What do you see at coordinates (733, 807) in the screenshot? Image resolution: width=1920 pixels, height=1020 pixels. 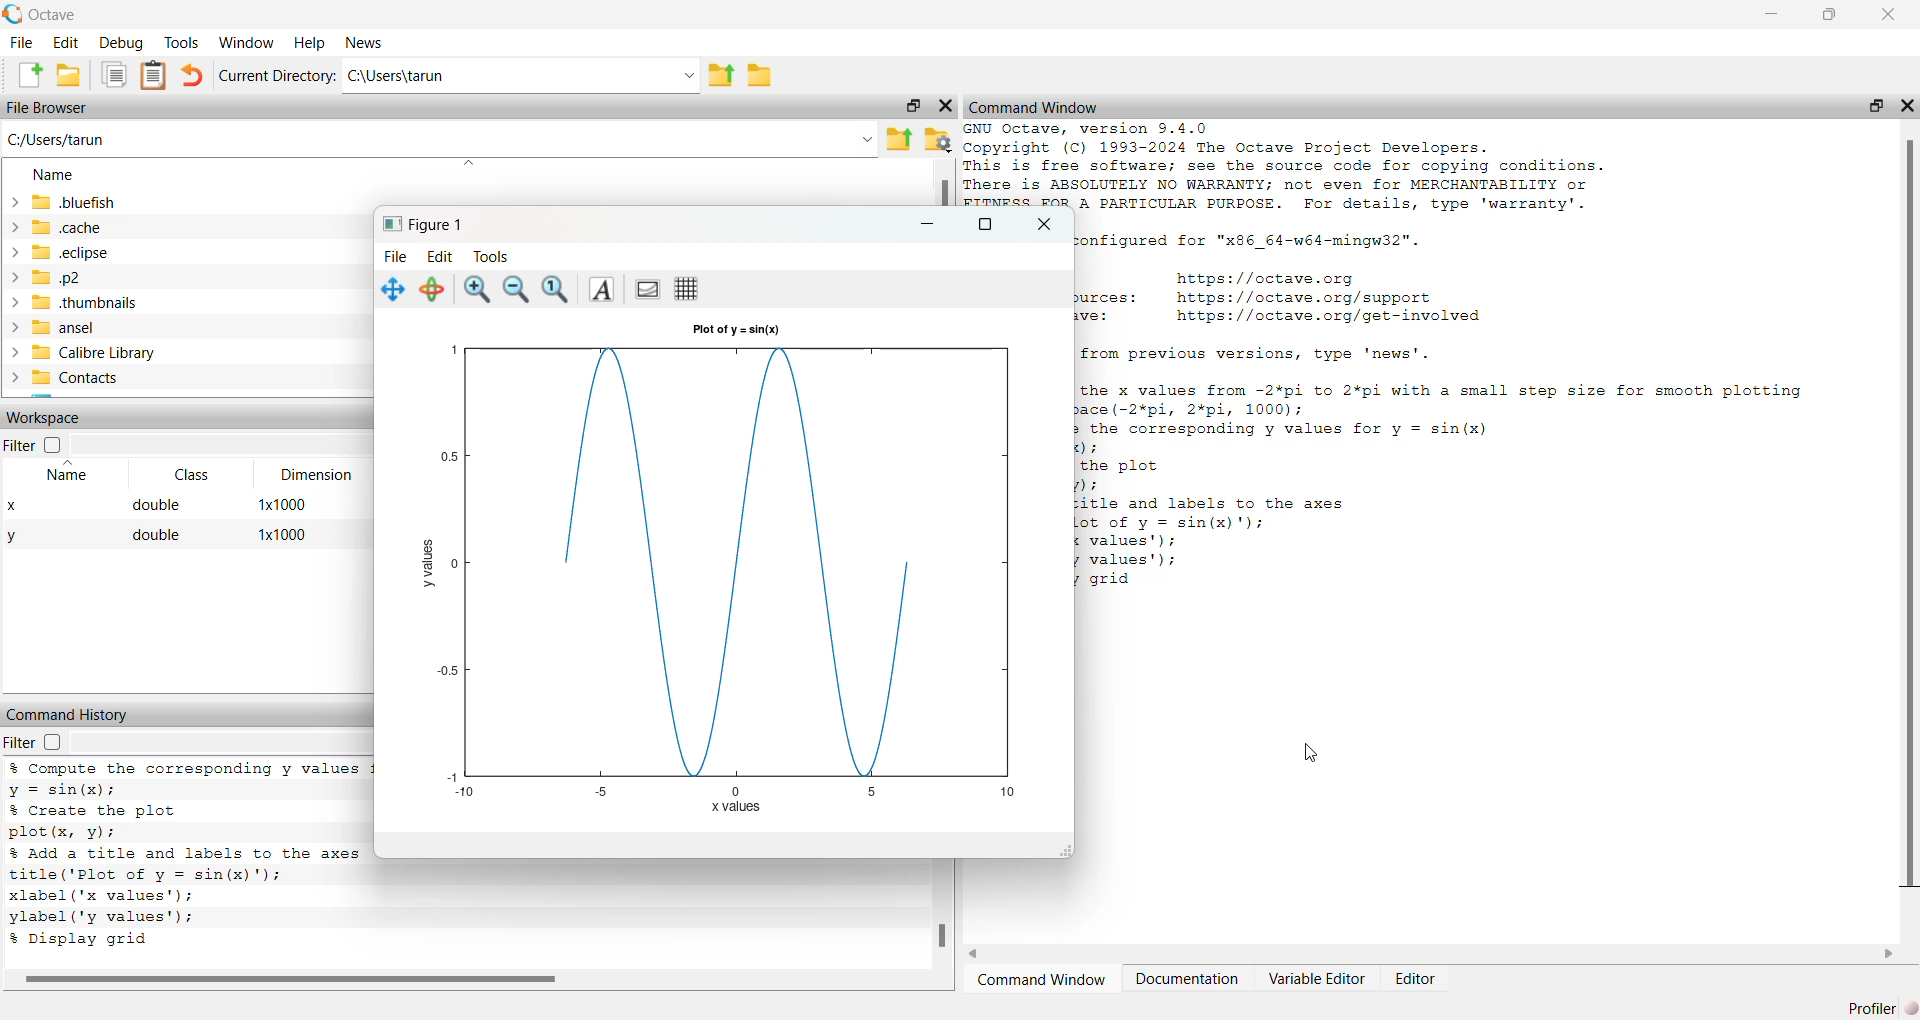 I see `x values` at bounding box center [733, 807].